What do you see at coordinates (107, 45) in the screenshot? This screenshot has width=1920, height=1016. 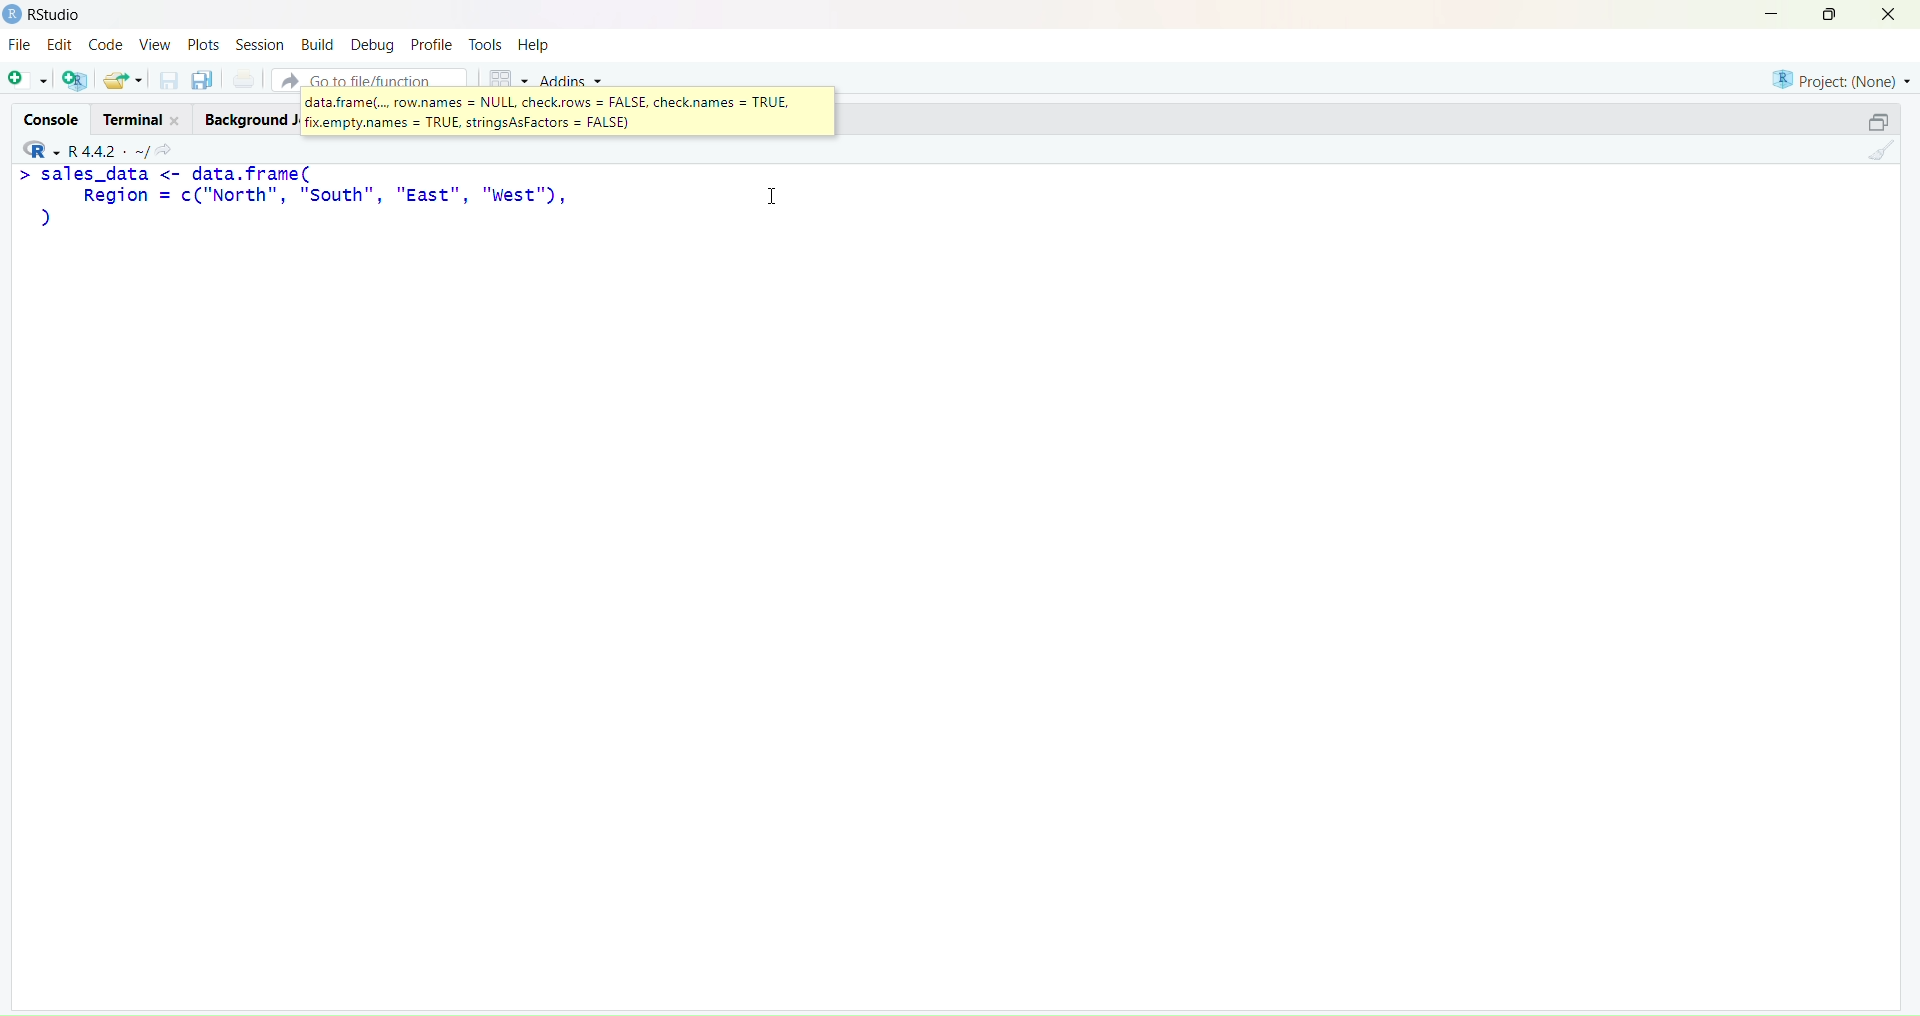 I see `Code` at bounding box center [107, 45].